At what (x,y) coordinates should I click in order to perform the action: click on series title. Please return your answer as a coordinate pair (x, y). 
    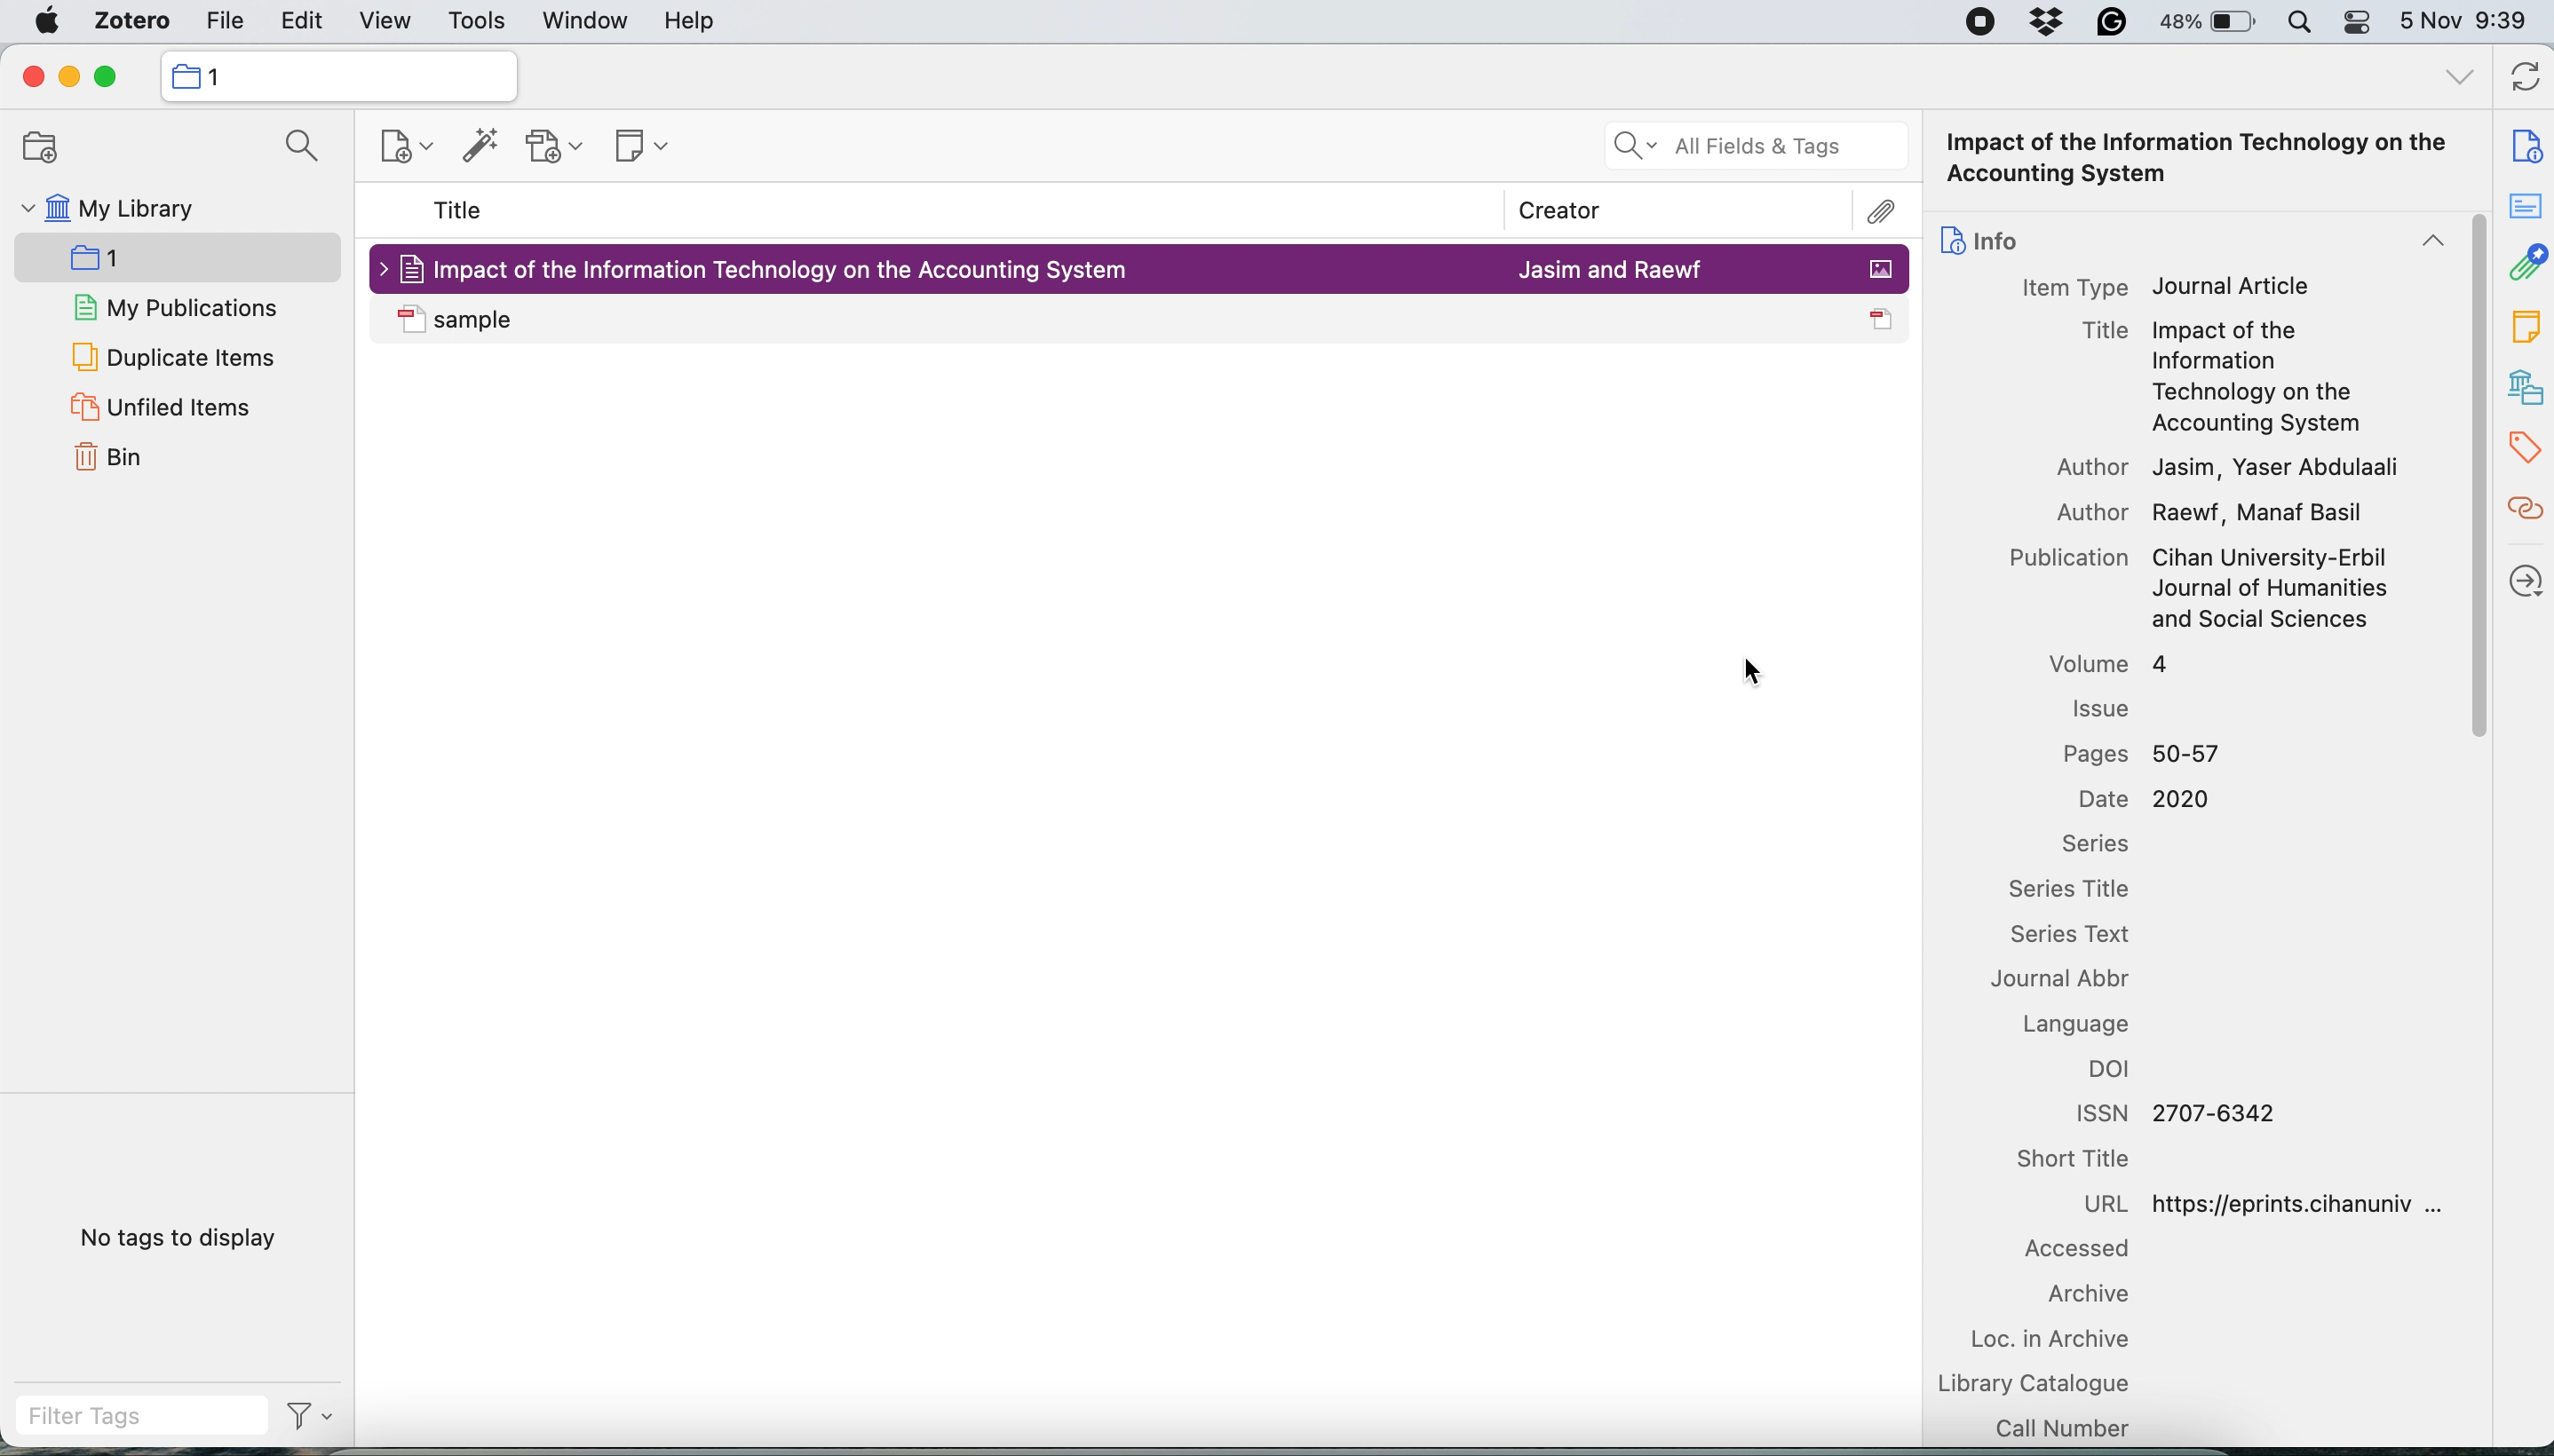
    Looking at the image, I should click on (2069, 889).